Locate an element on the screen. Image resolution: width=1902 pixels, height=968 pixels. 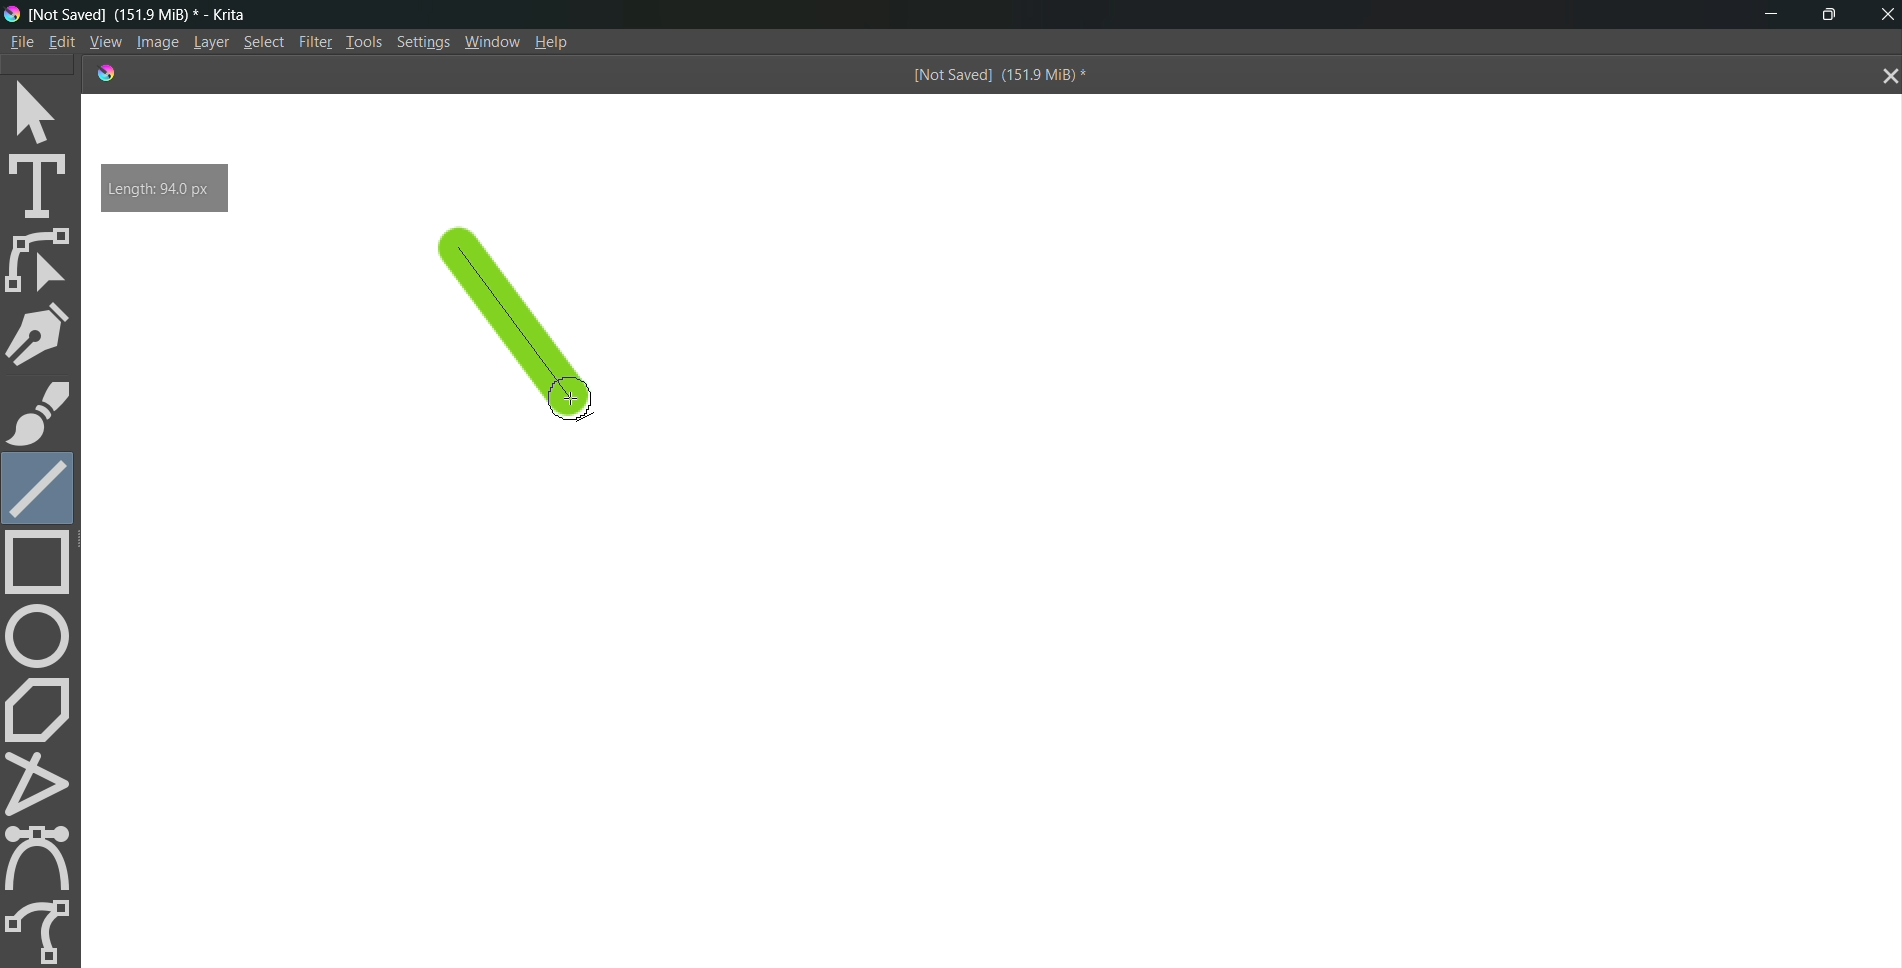
cursor is located at coordinates (569, 396).